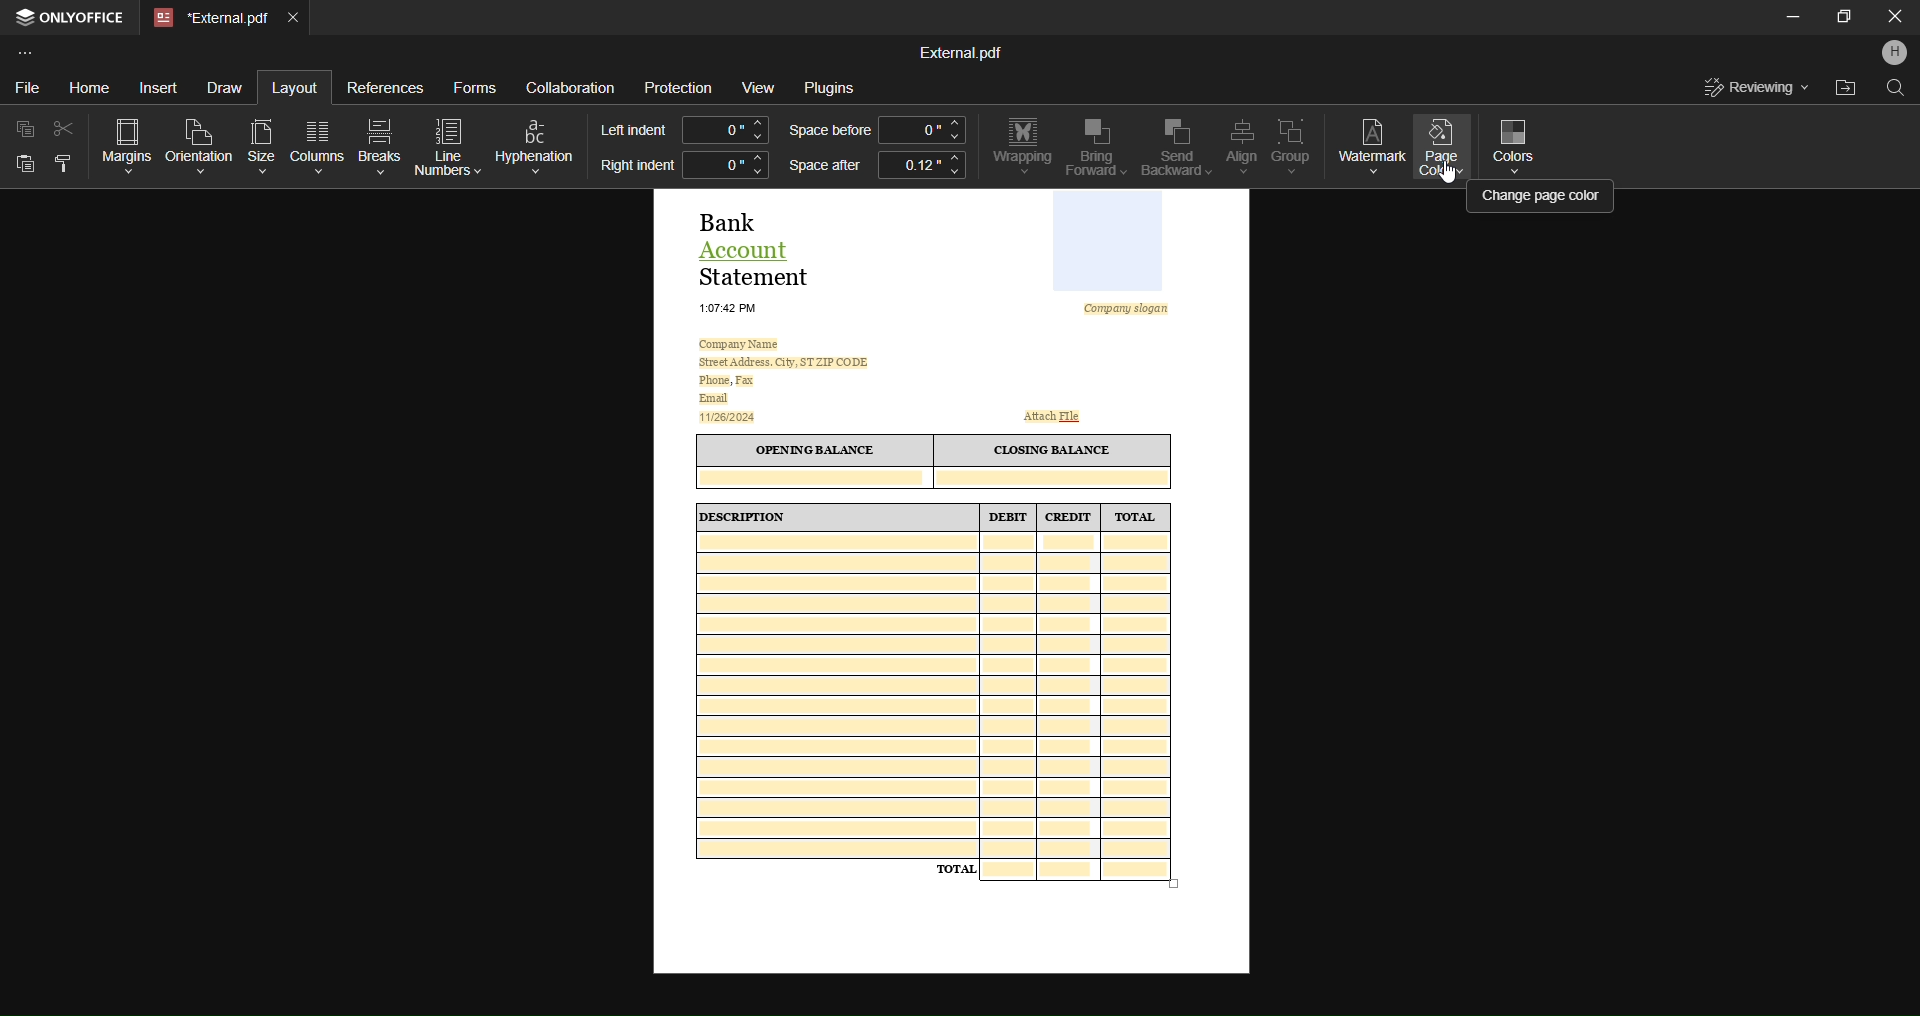  I want to click on Space After, so click(823, 168).